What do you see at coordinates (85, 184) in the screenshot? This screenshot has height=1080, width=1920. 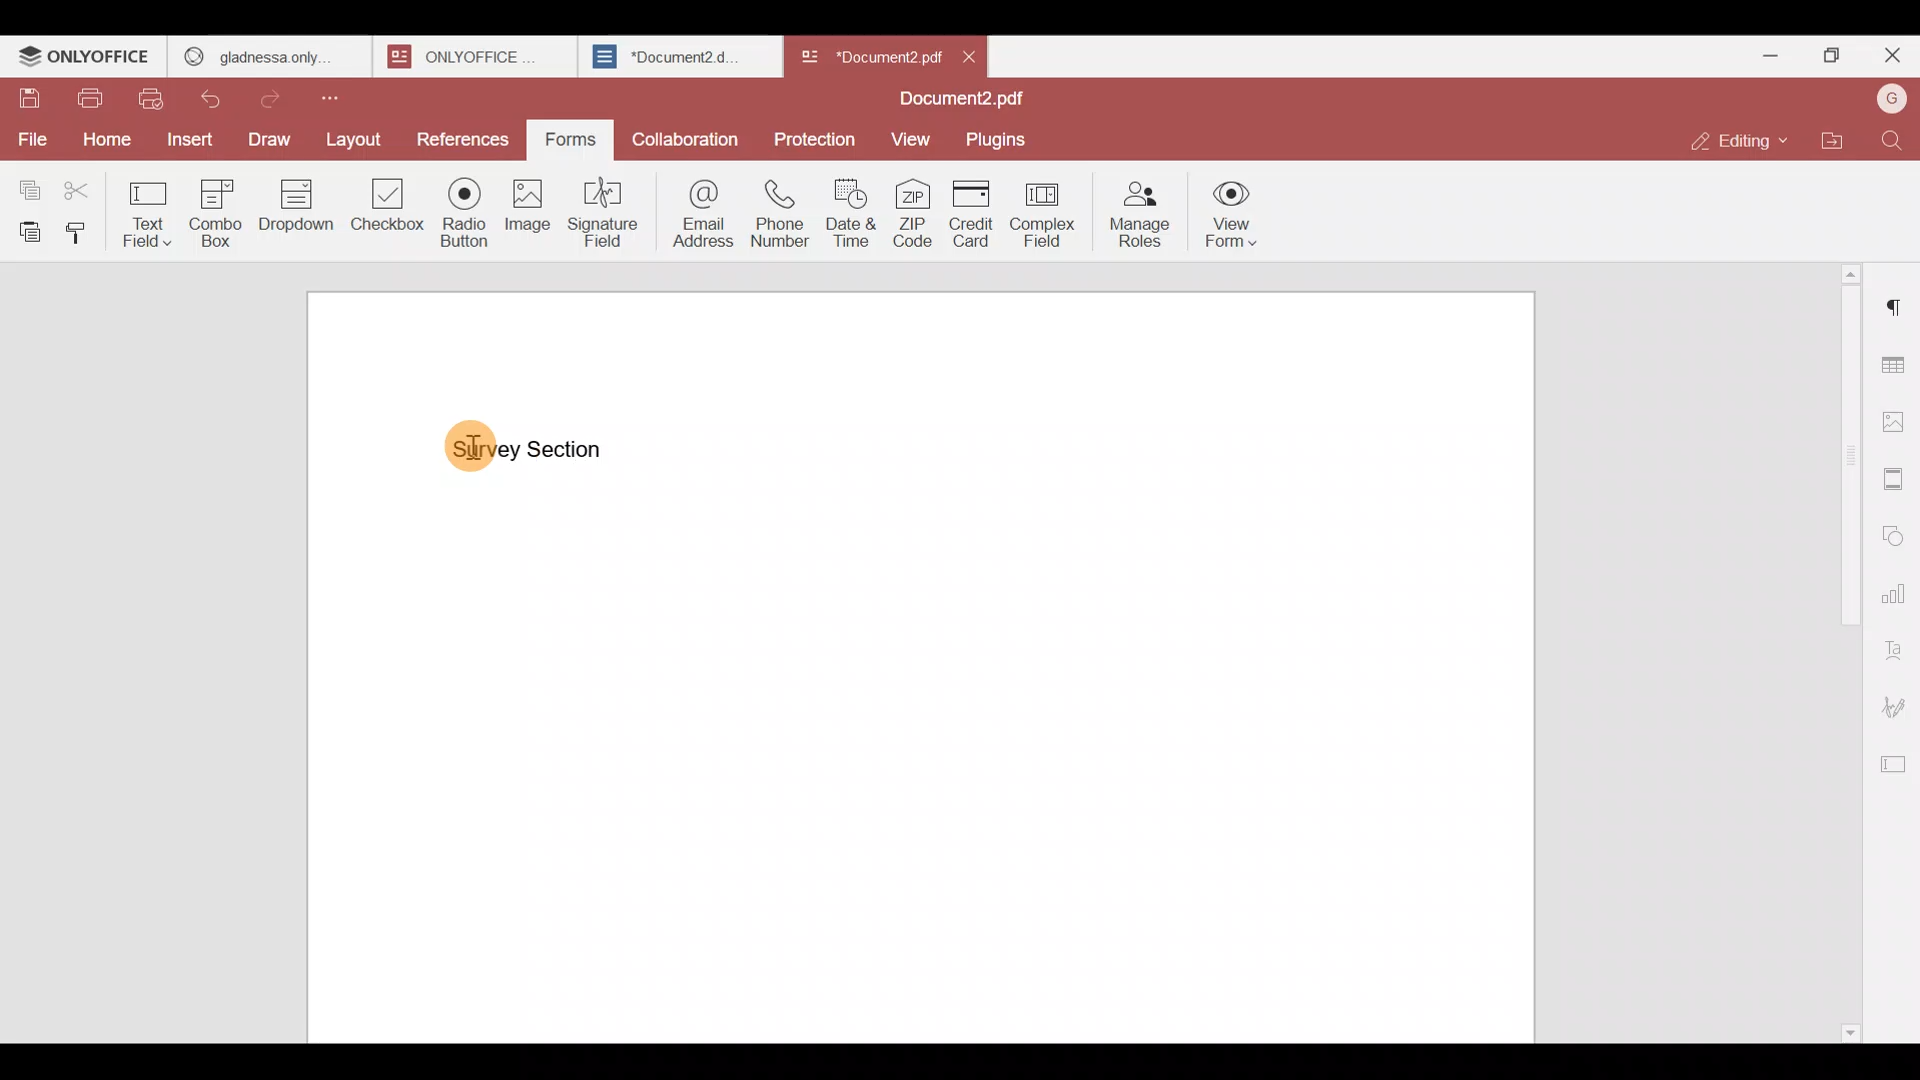 I see `Cut` at bounding box center [85, 184].